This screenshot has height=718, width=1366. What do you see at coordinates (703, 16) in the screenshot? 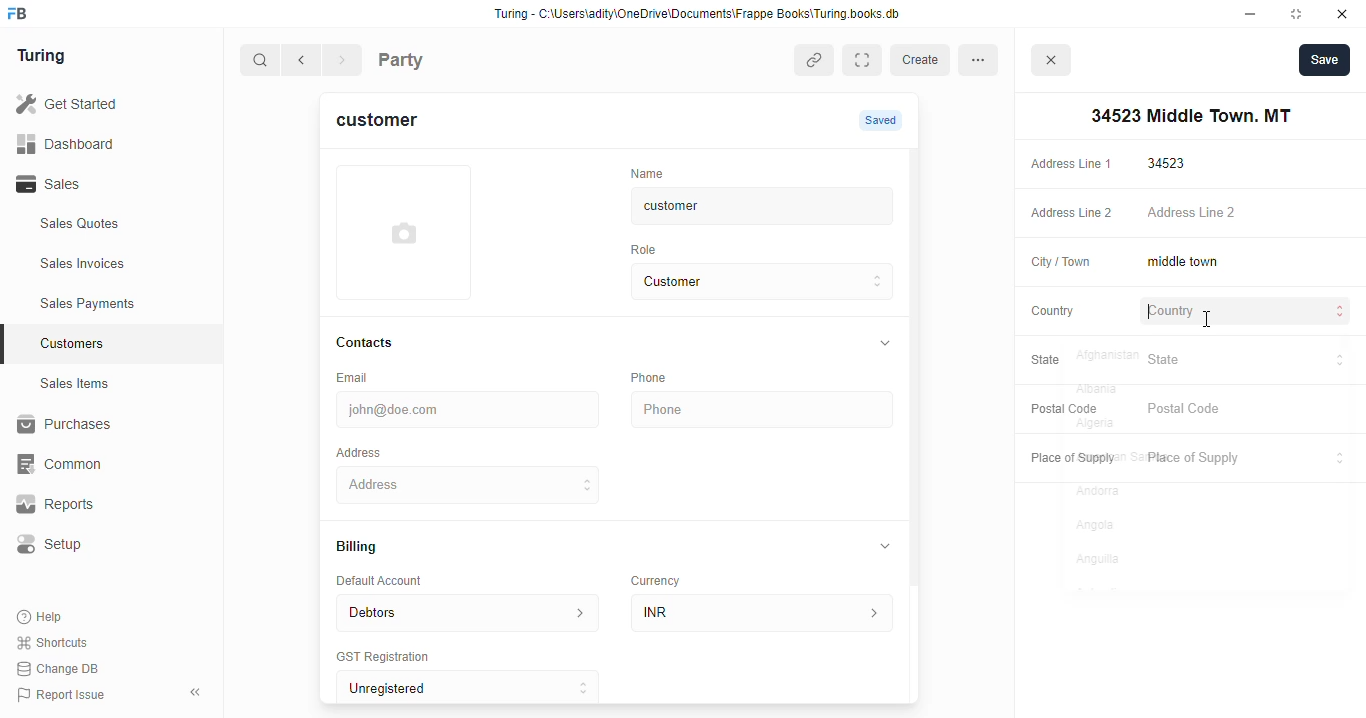
I see `Turing - C:\Users\adity\OneDrive\Documents\Frappe Books\Turing books. db` at bounding box center [703, 16].